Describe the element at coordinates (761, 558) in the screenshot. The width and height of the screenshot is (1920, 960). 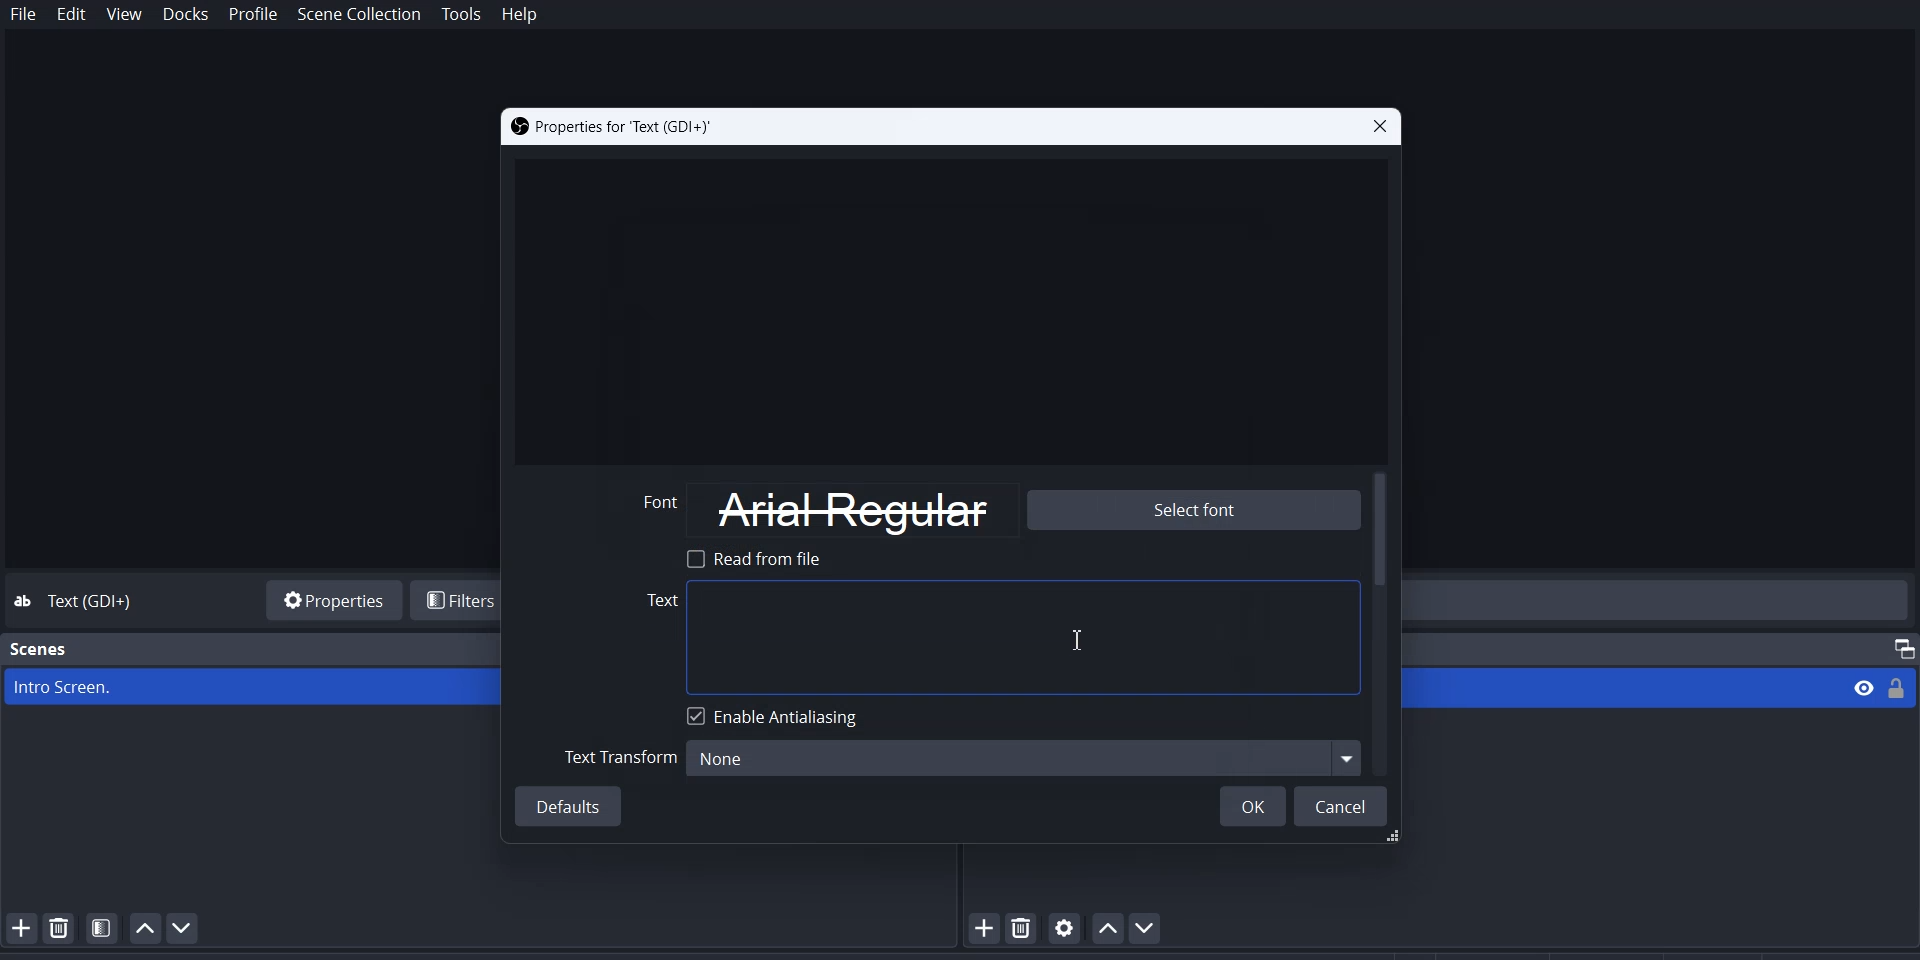
I see `Read From file` at that location.